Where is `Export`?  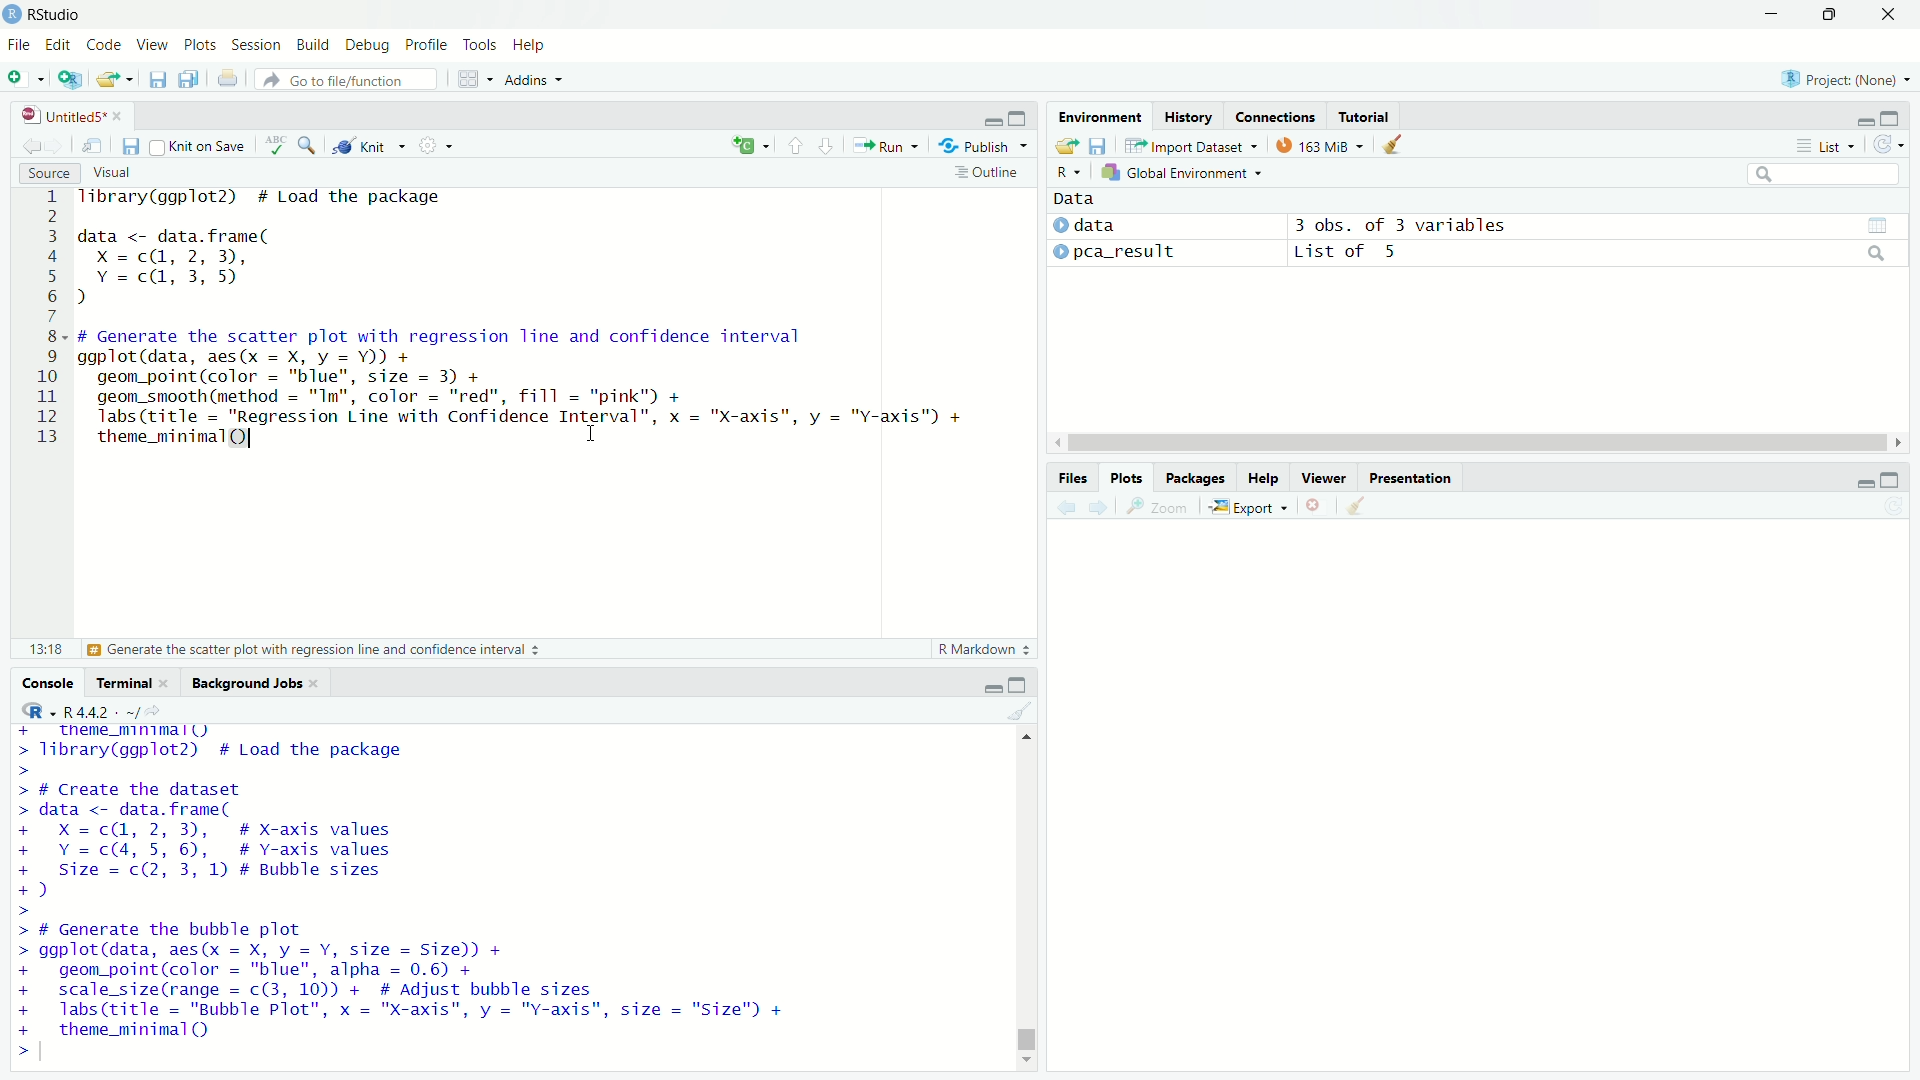
Export is located at coordinates (1250, 506).